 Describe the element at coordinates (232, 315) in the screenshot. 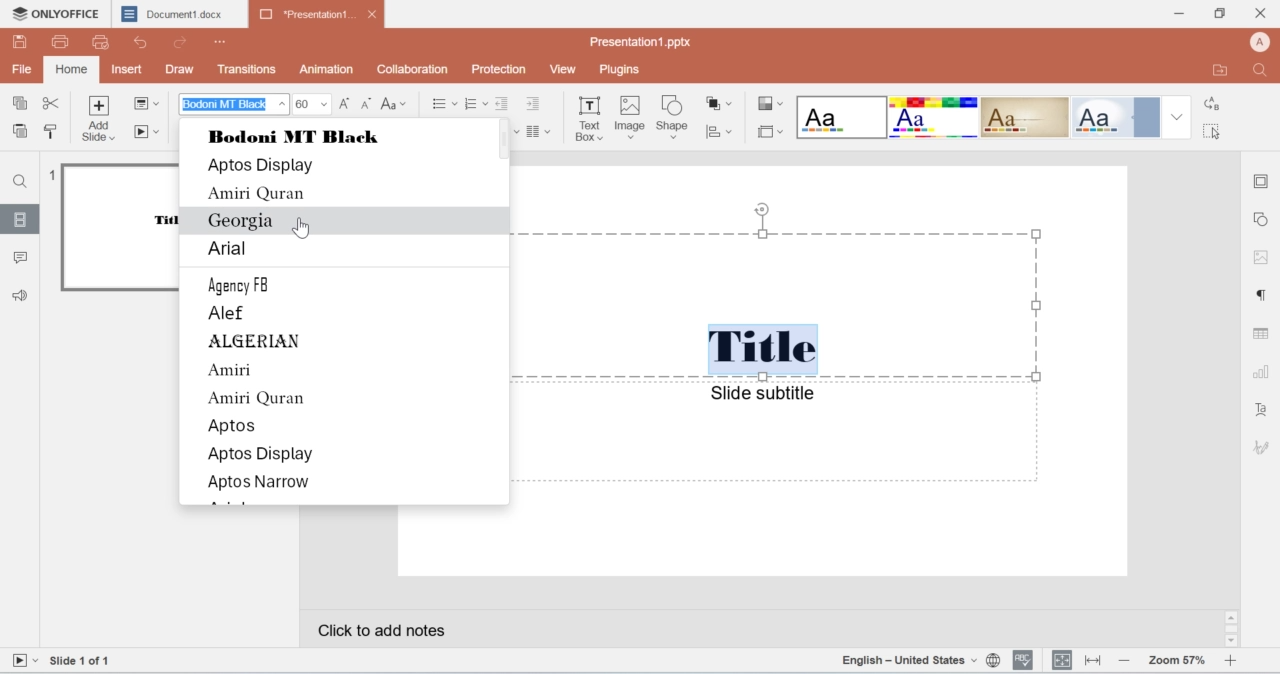

I see `Alef` at that location.